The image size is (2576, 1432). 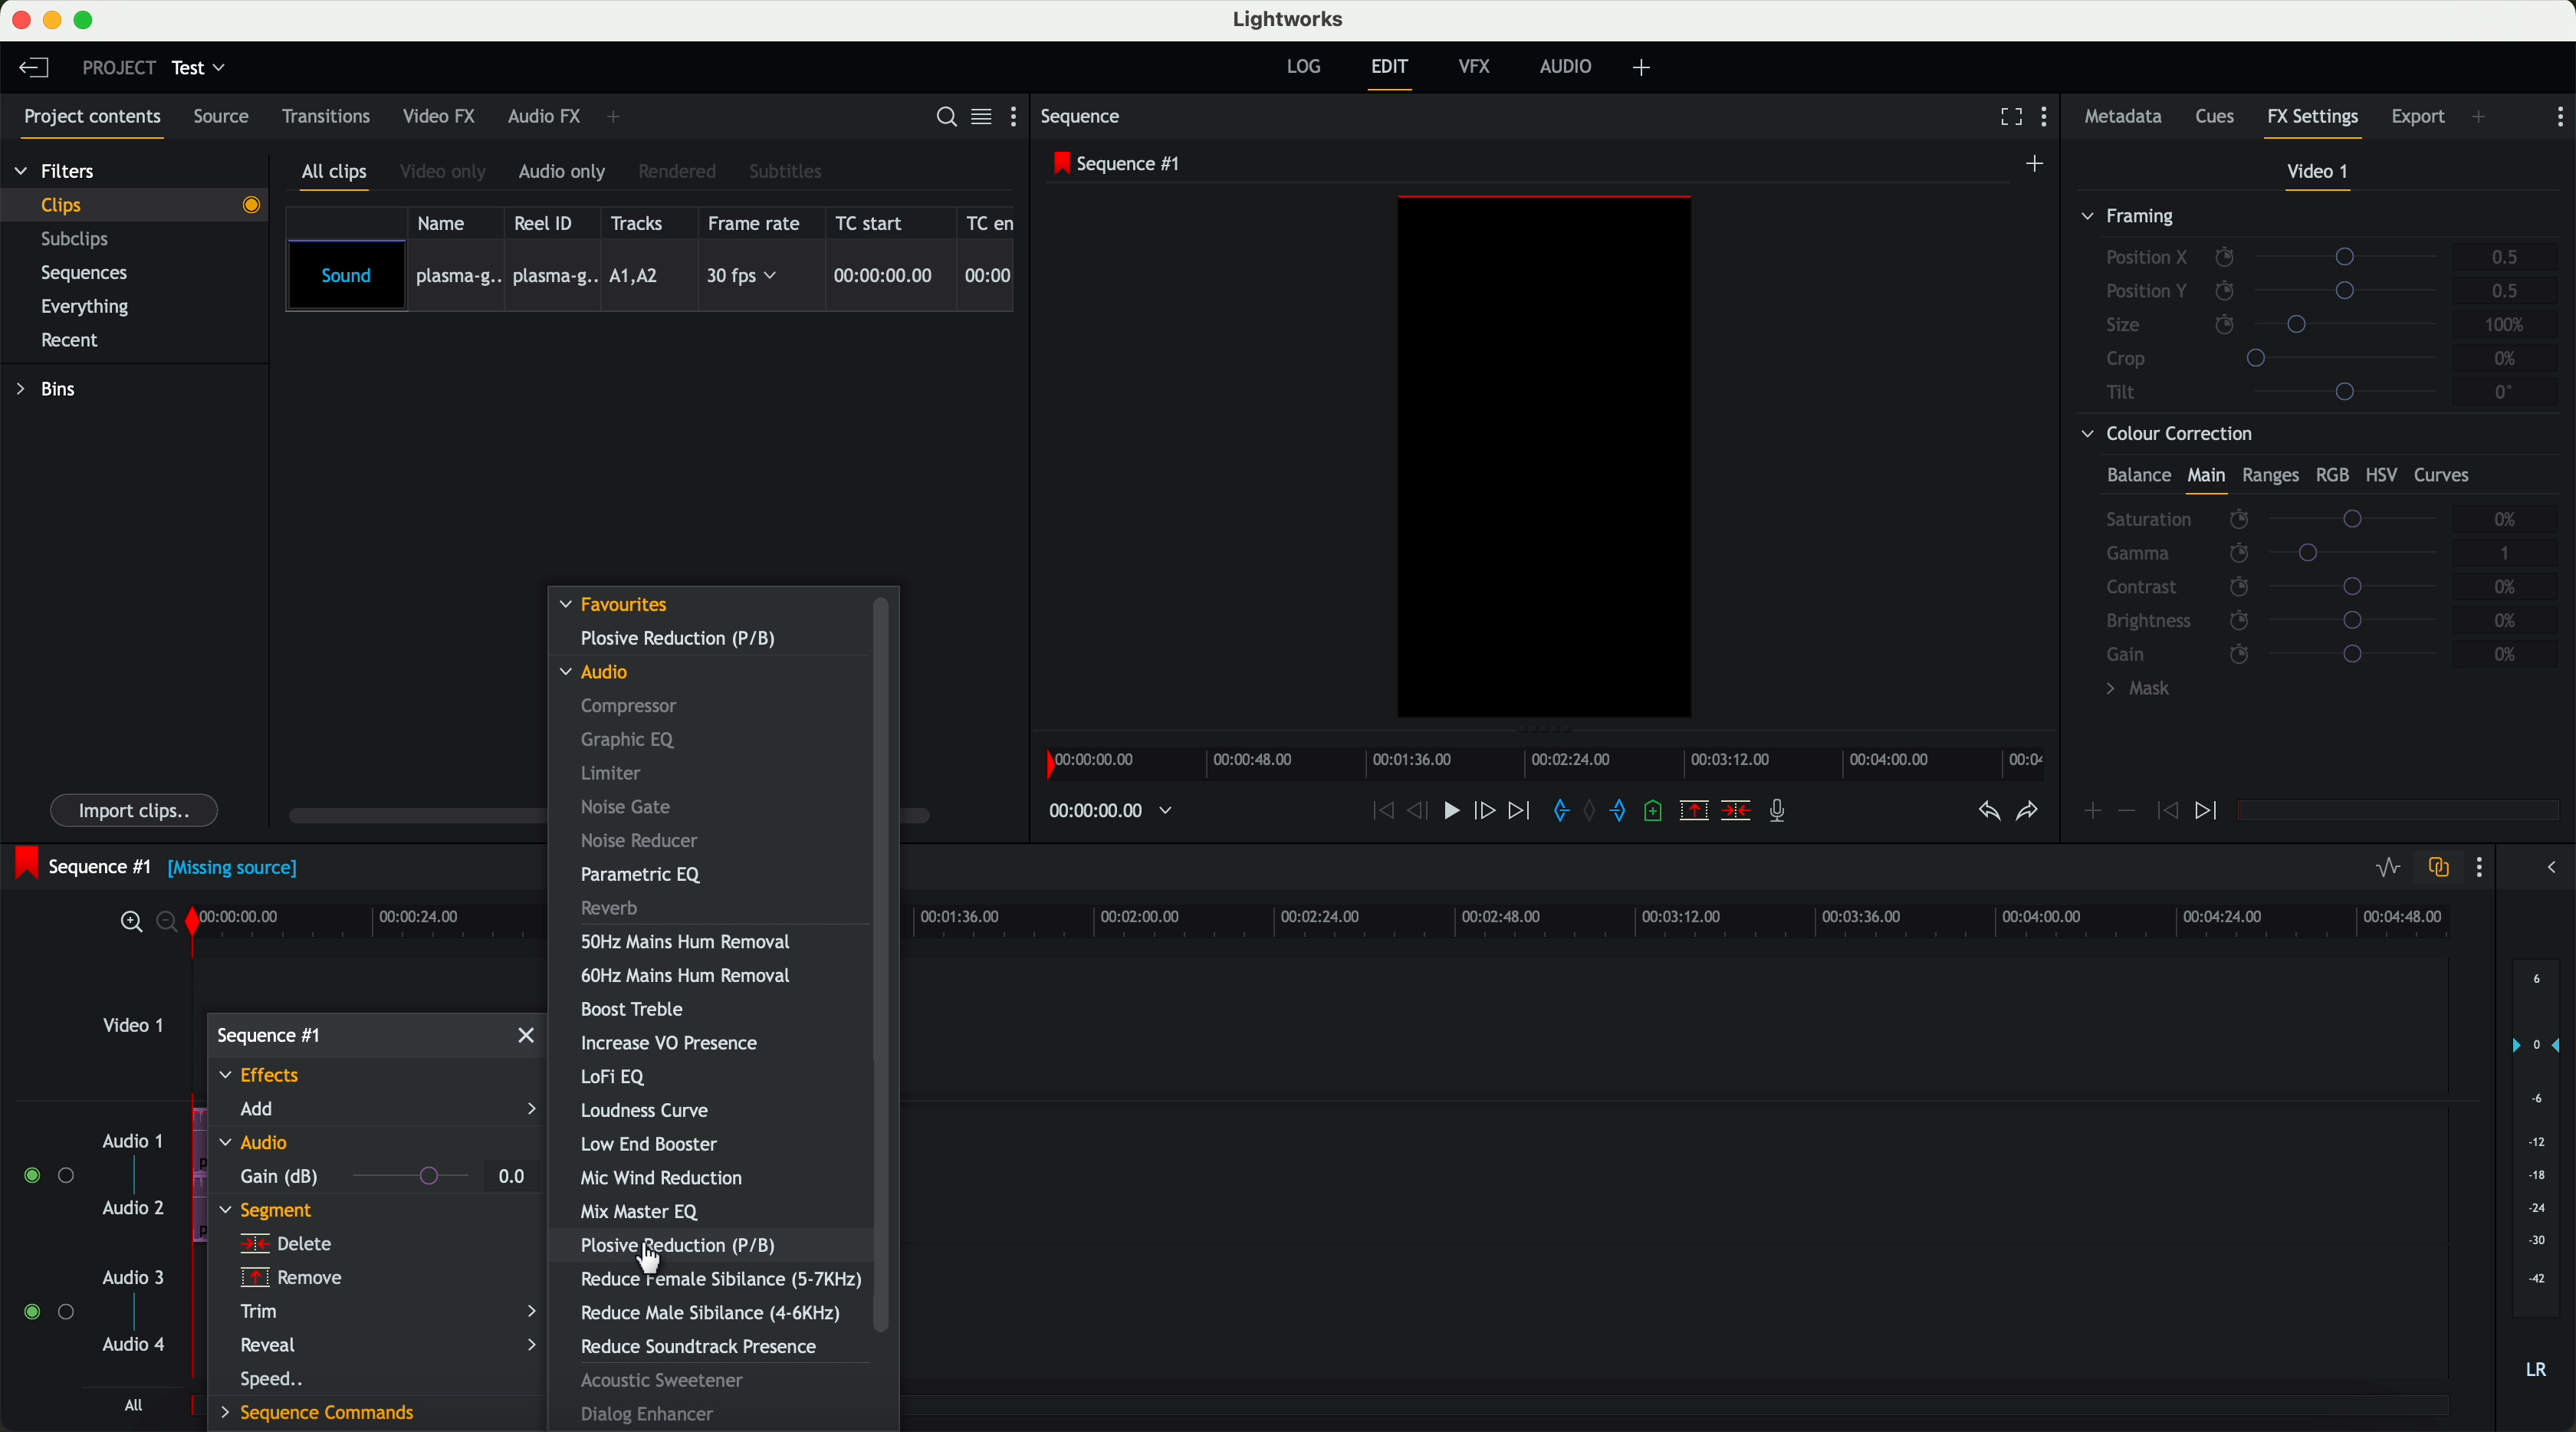 What do you see at coordinates (266, 1077) in the screenshot?
I see `effects` at bounding box center [266, 1077].